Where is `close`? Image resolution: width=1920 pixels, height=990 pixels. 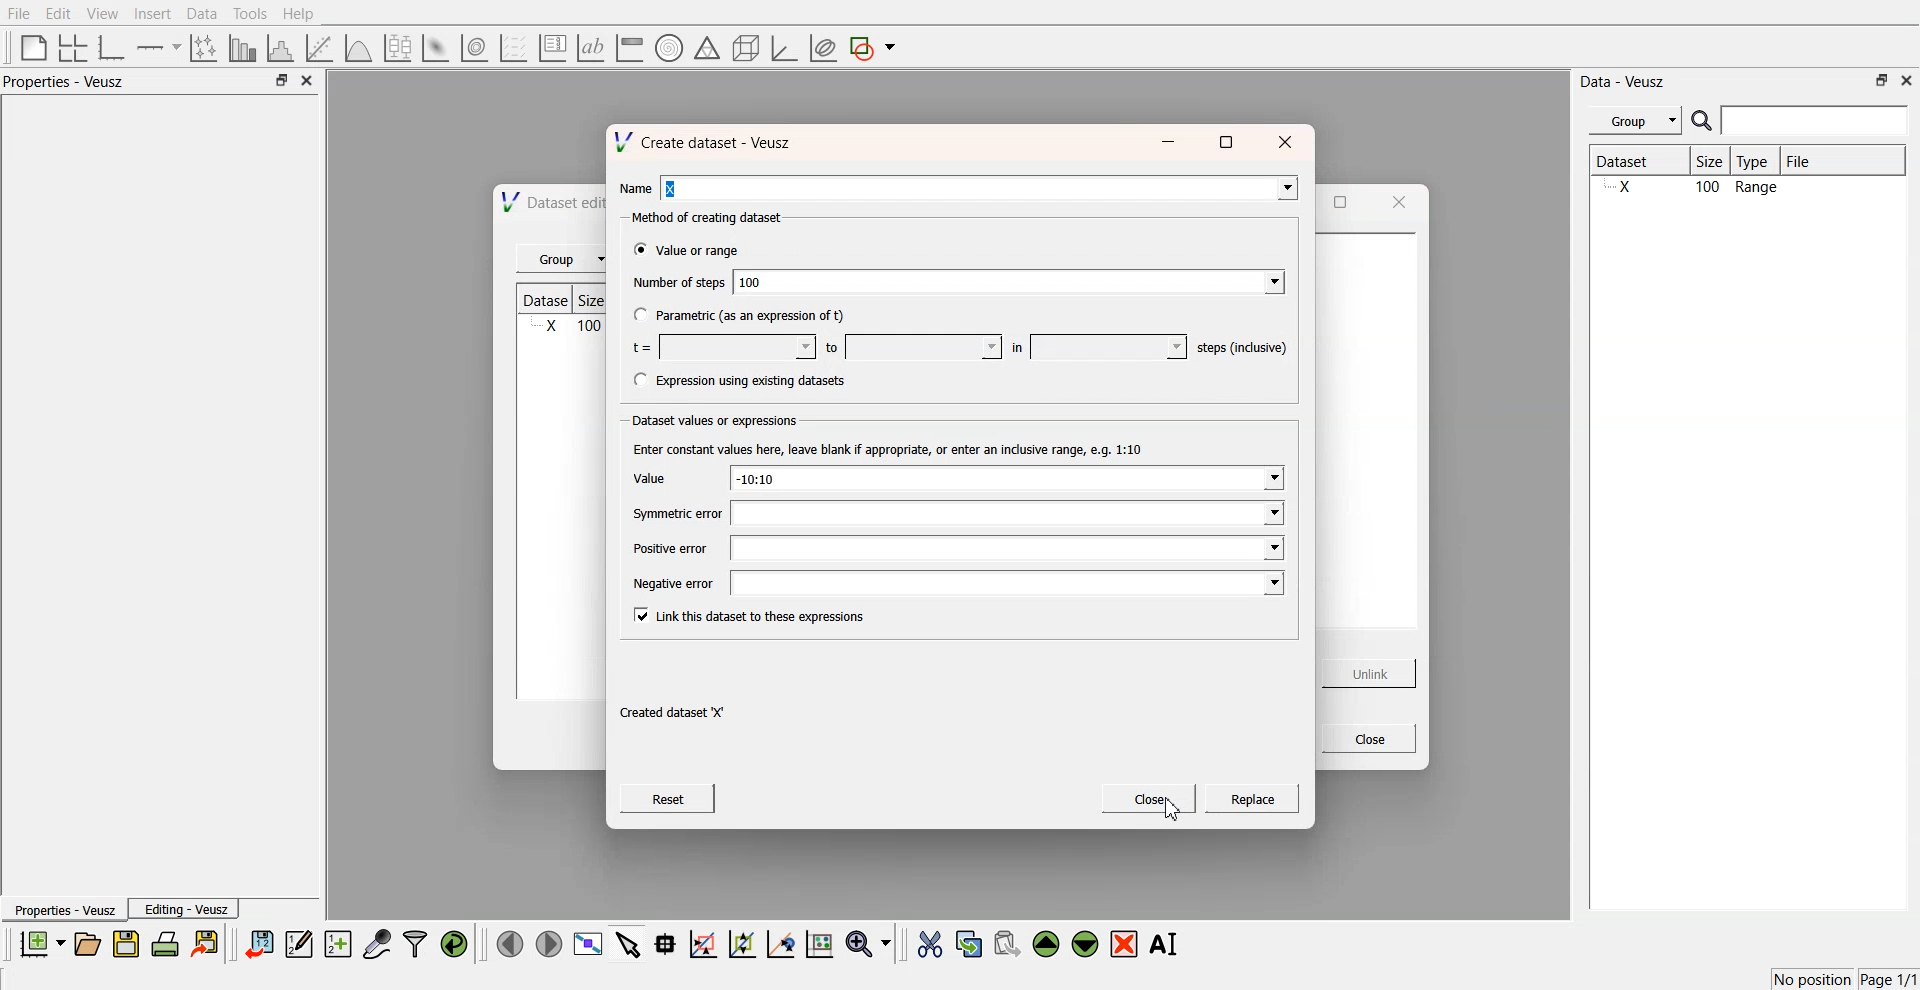 close is located at coordinates (308, 81).